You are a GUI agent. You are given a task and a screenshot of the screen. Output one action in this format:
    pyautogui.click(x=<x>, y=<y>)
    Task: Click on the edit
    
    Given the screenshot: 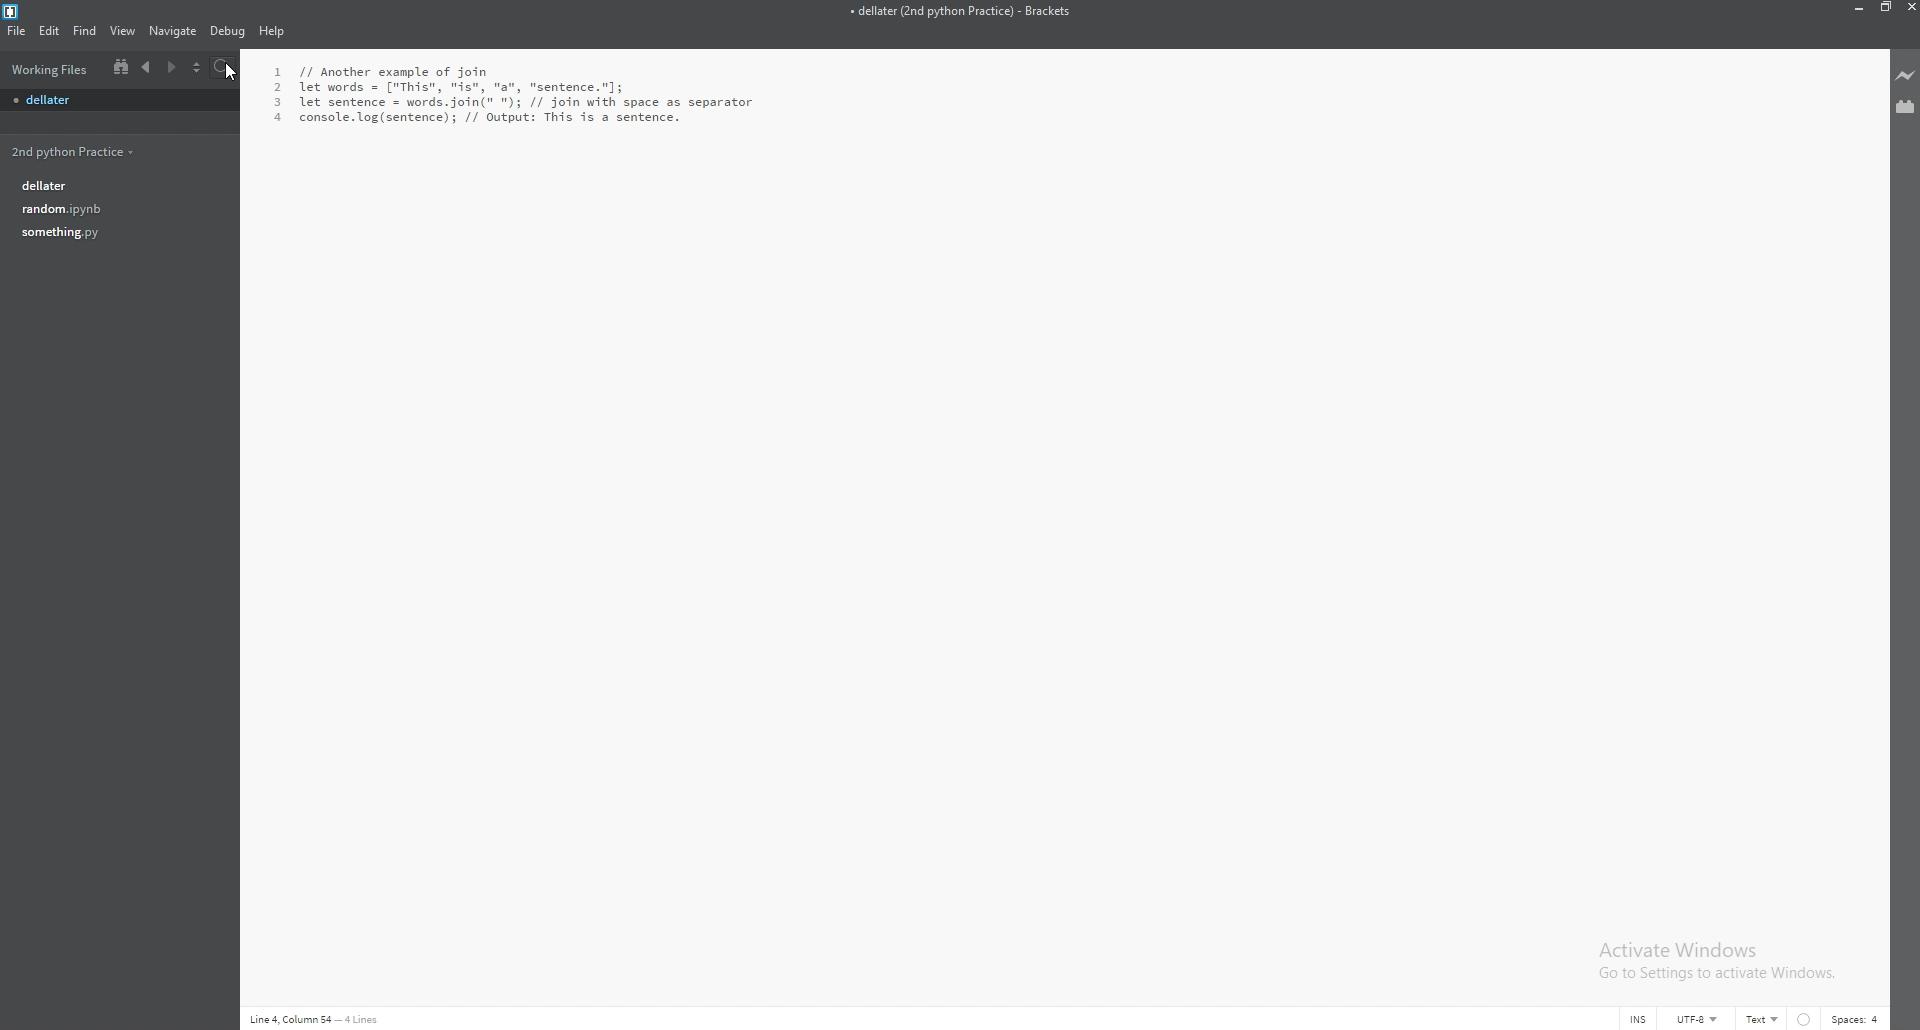 What is the action you would take?
    pyautogui.click(x=48, y=32)
    